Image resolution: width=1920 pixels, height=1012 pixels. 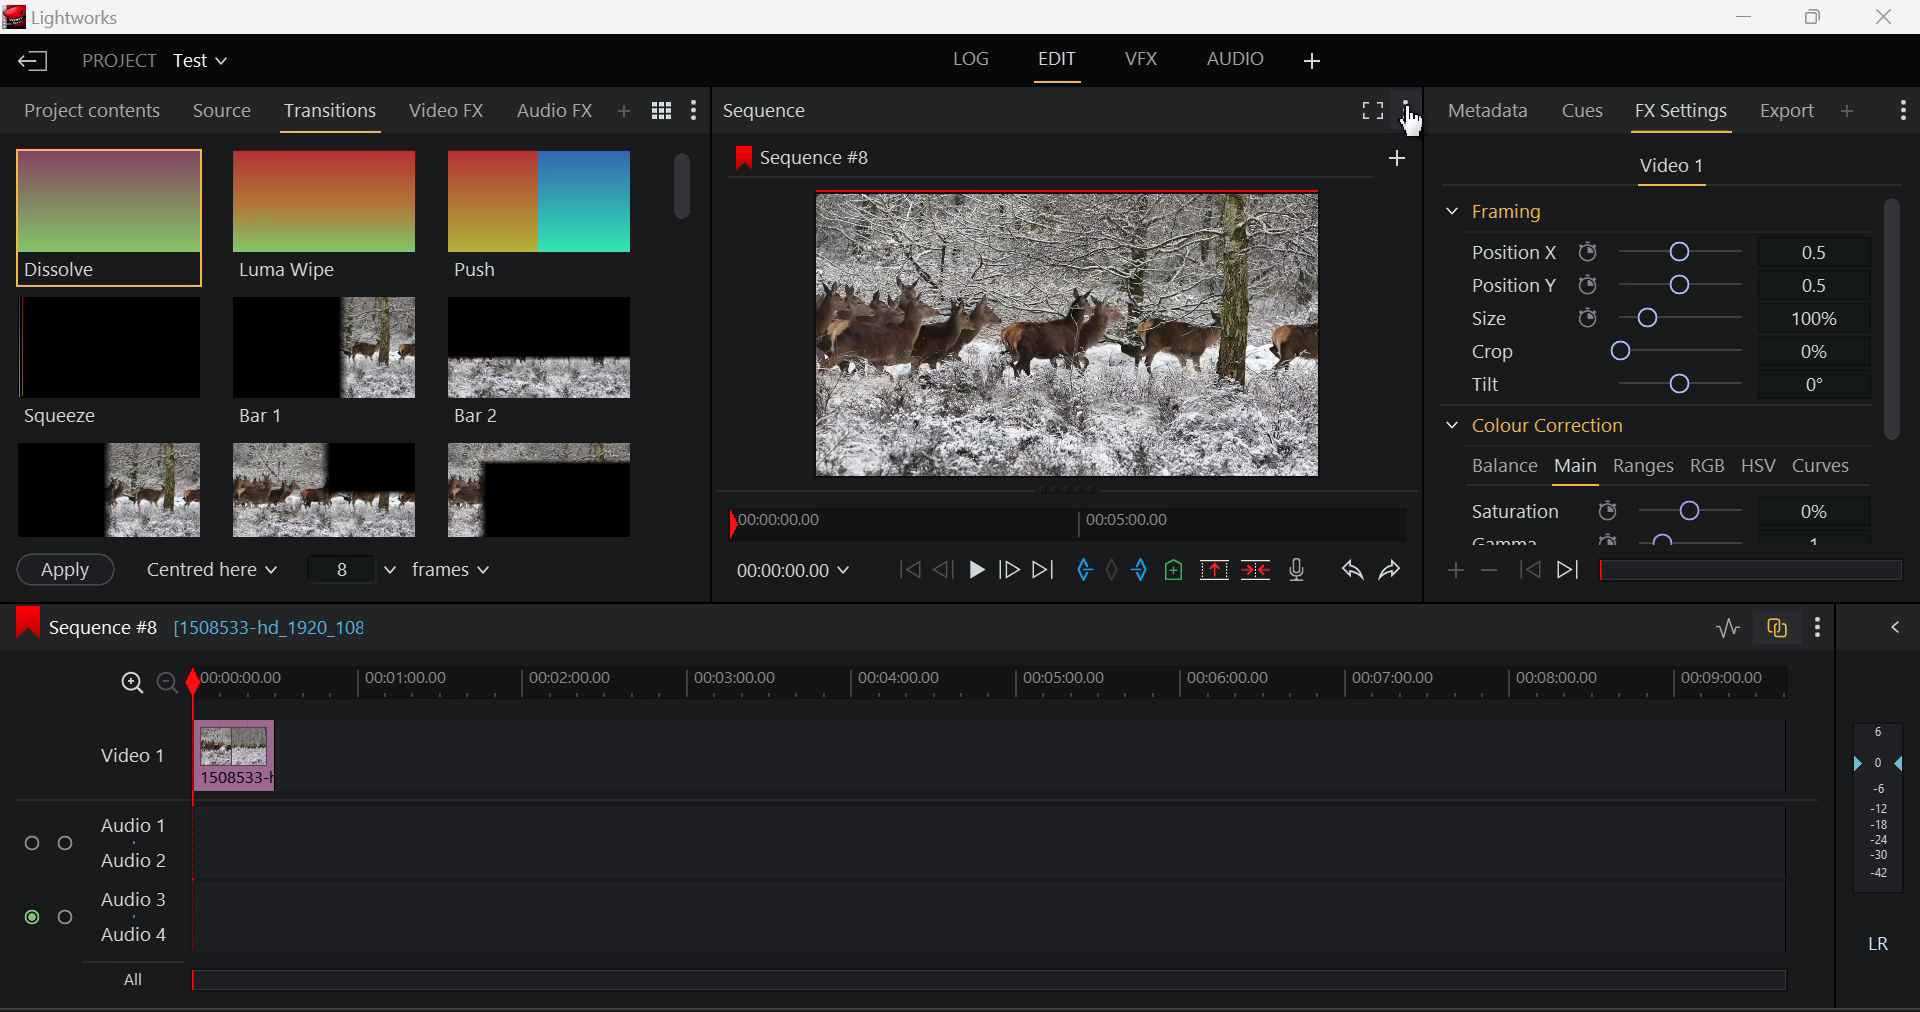 What do you see at coordinates (1680, 112) in the screenshot?
I see `FX Settings` at bounding box center [1680, 112].